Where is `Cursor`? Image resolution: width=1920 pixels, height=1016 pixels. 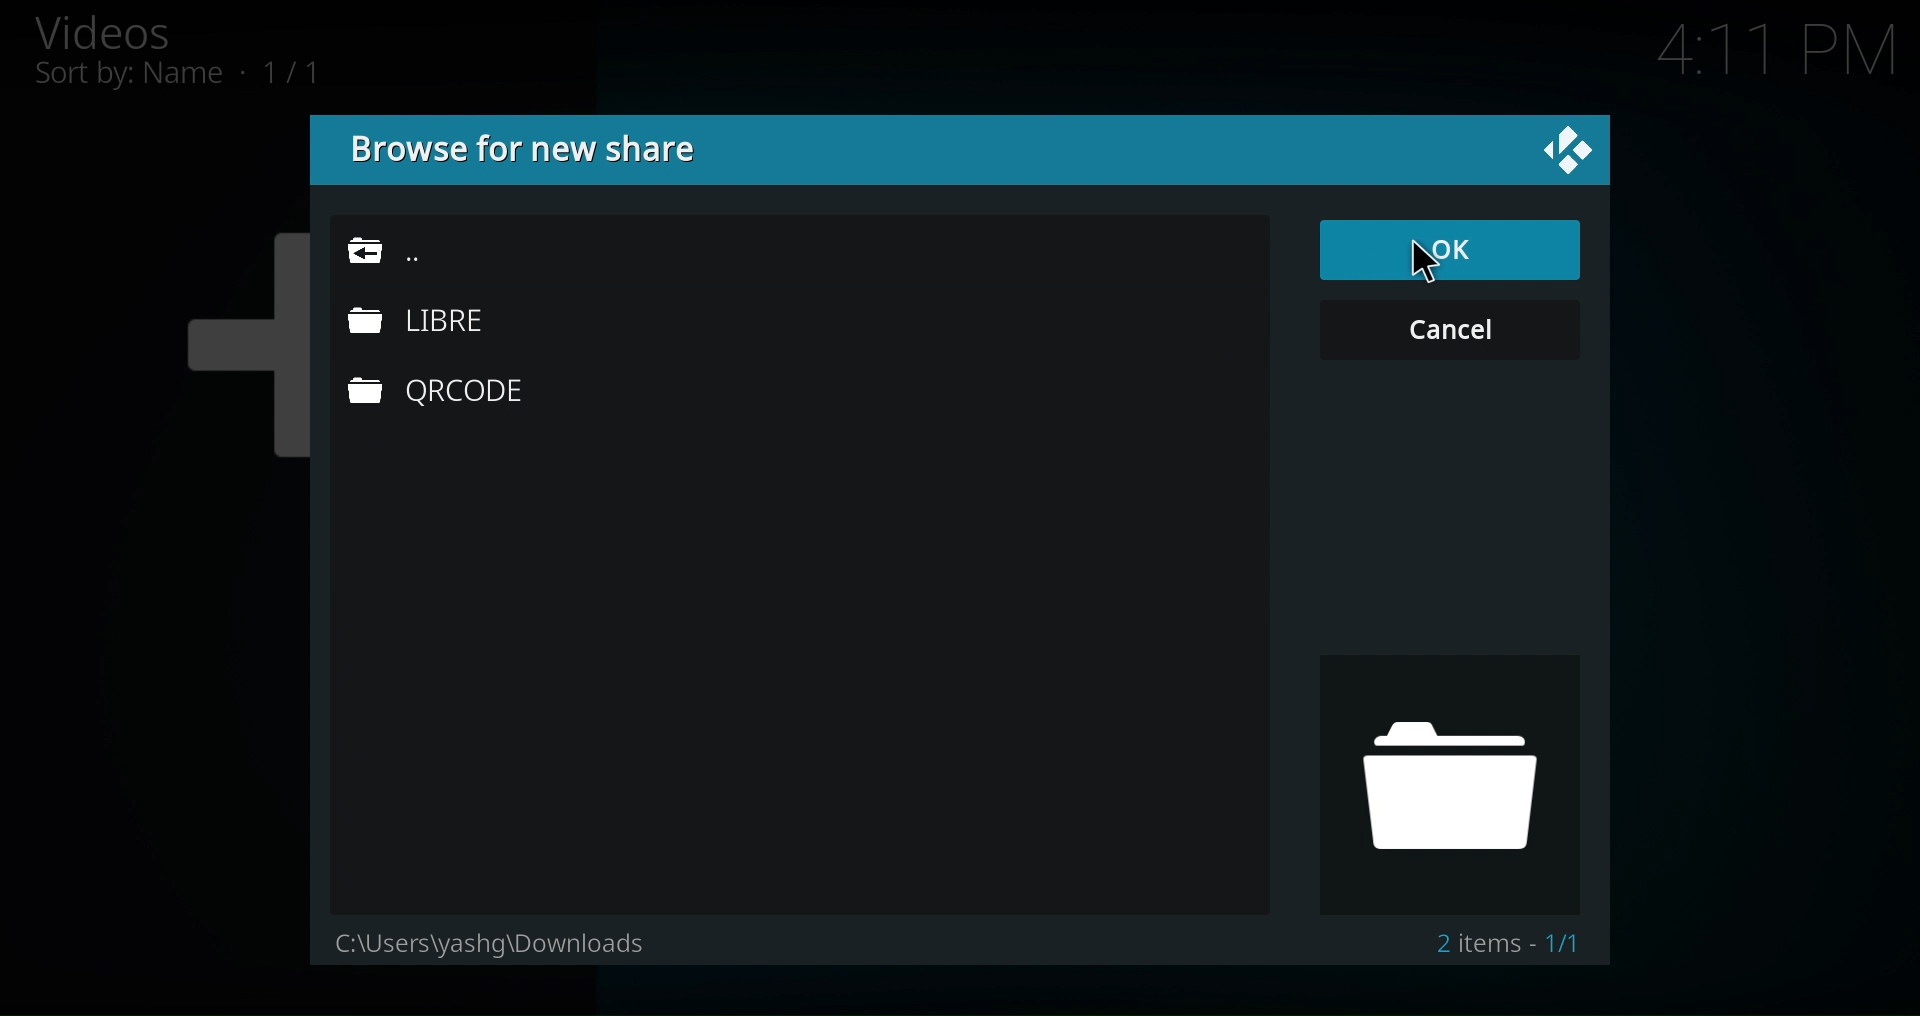
Cursor is located at coordinates (1429, 261).